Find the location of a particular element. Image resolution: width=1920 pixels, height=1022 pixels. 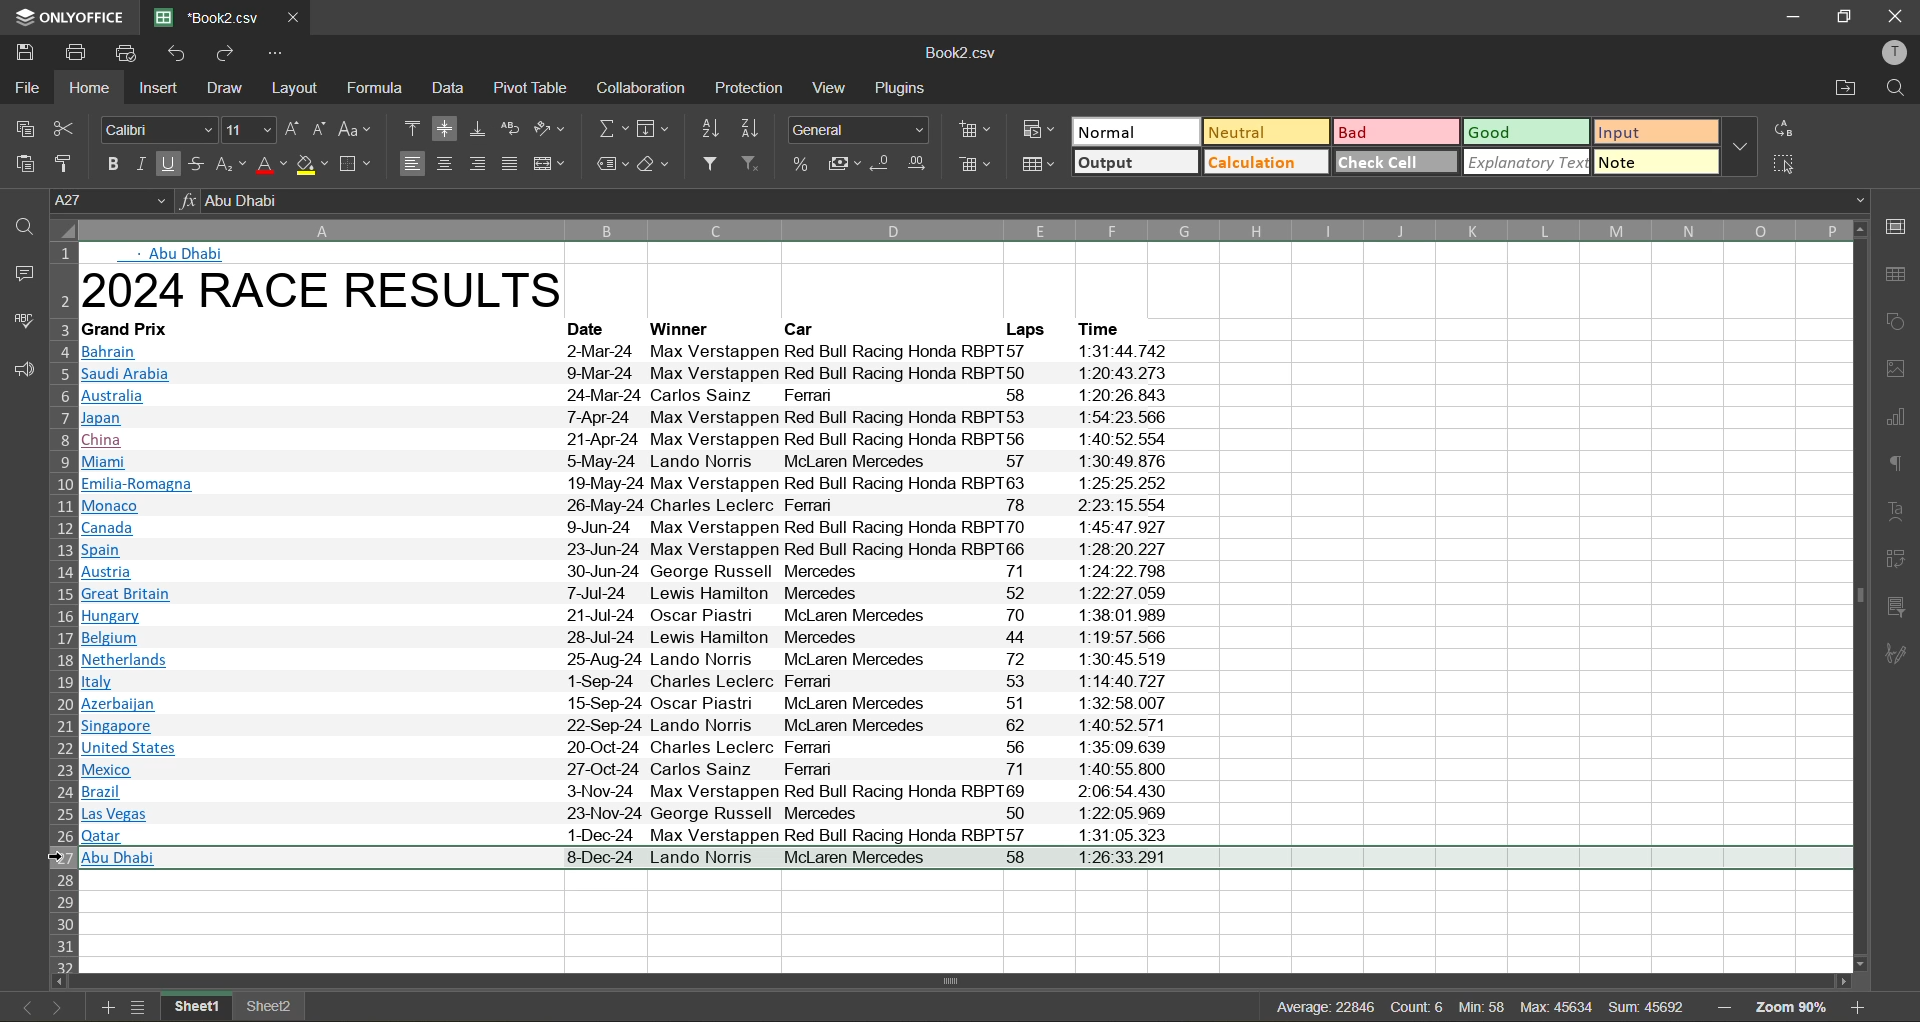

text info is located at coordinates (635, 548).